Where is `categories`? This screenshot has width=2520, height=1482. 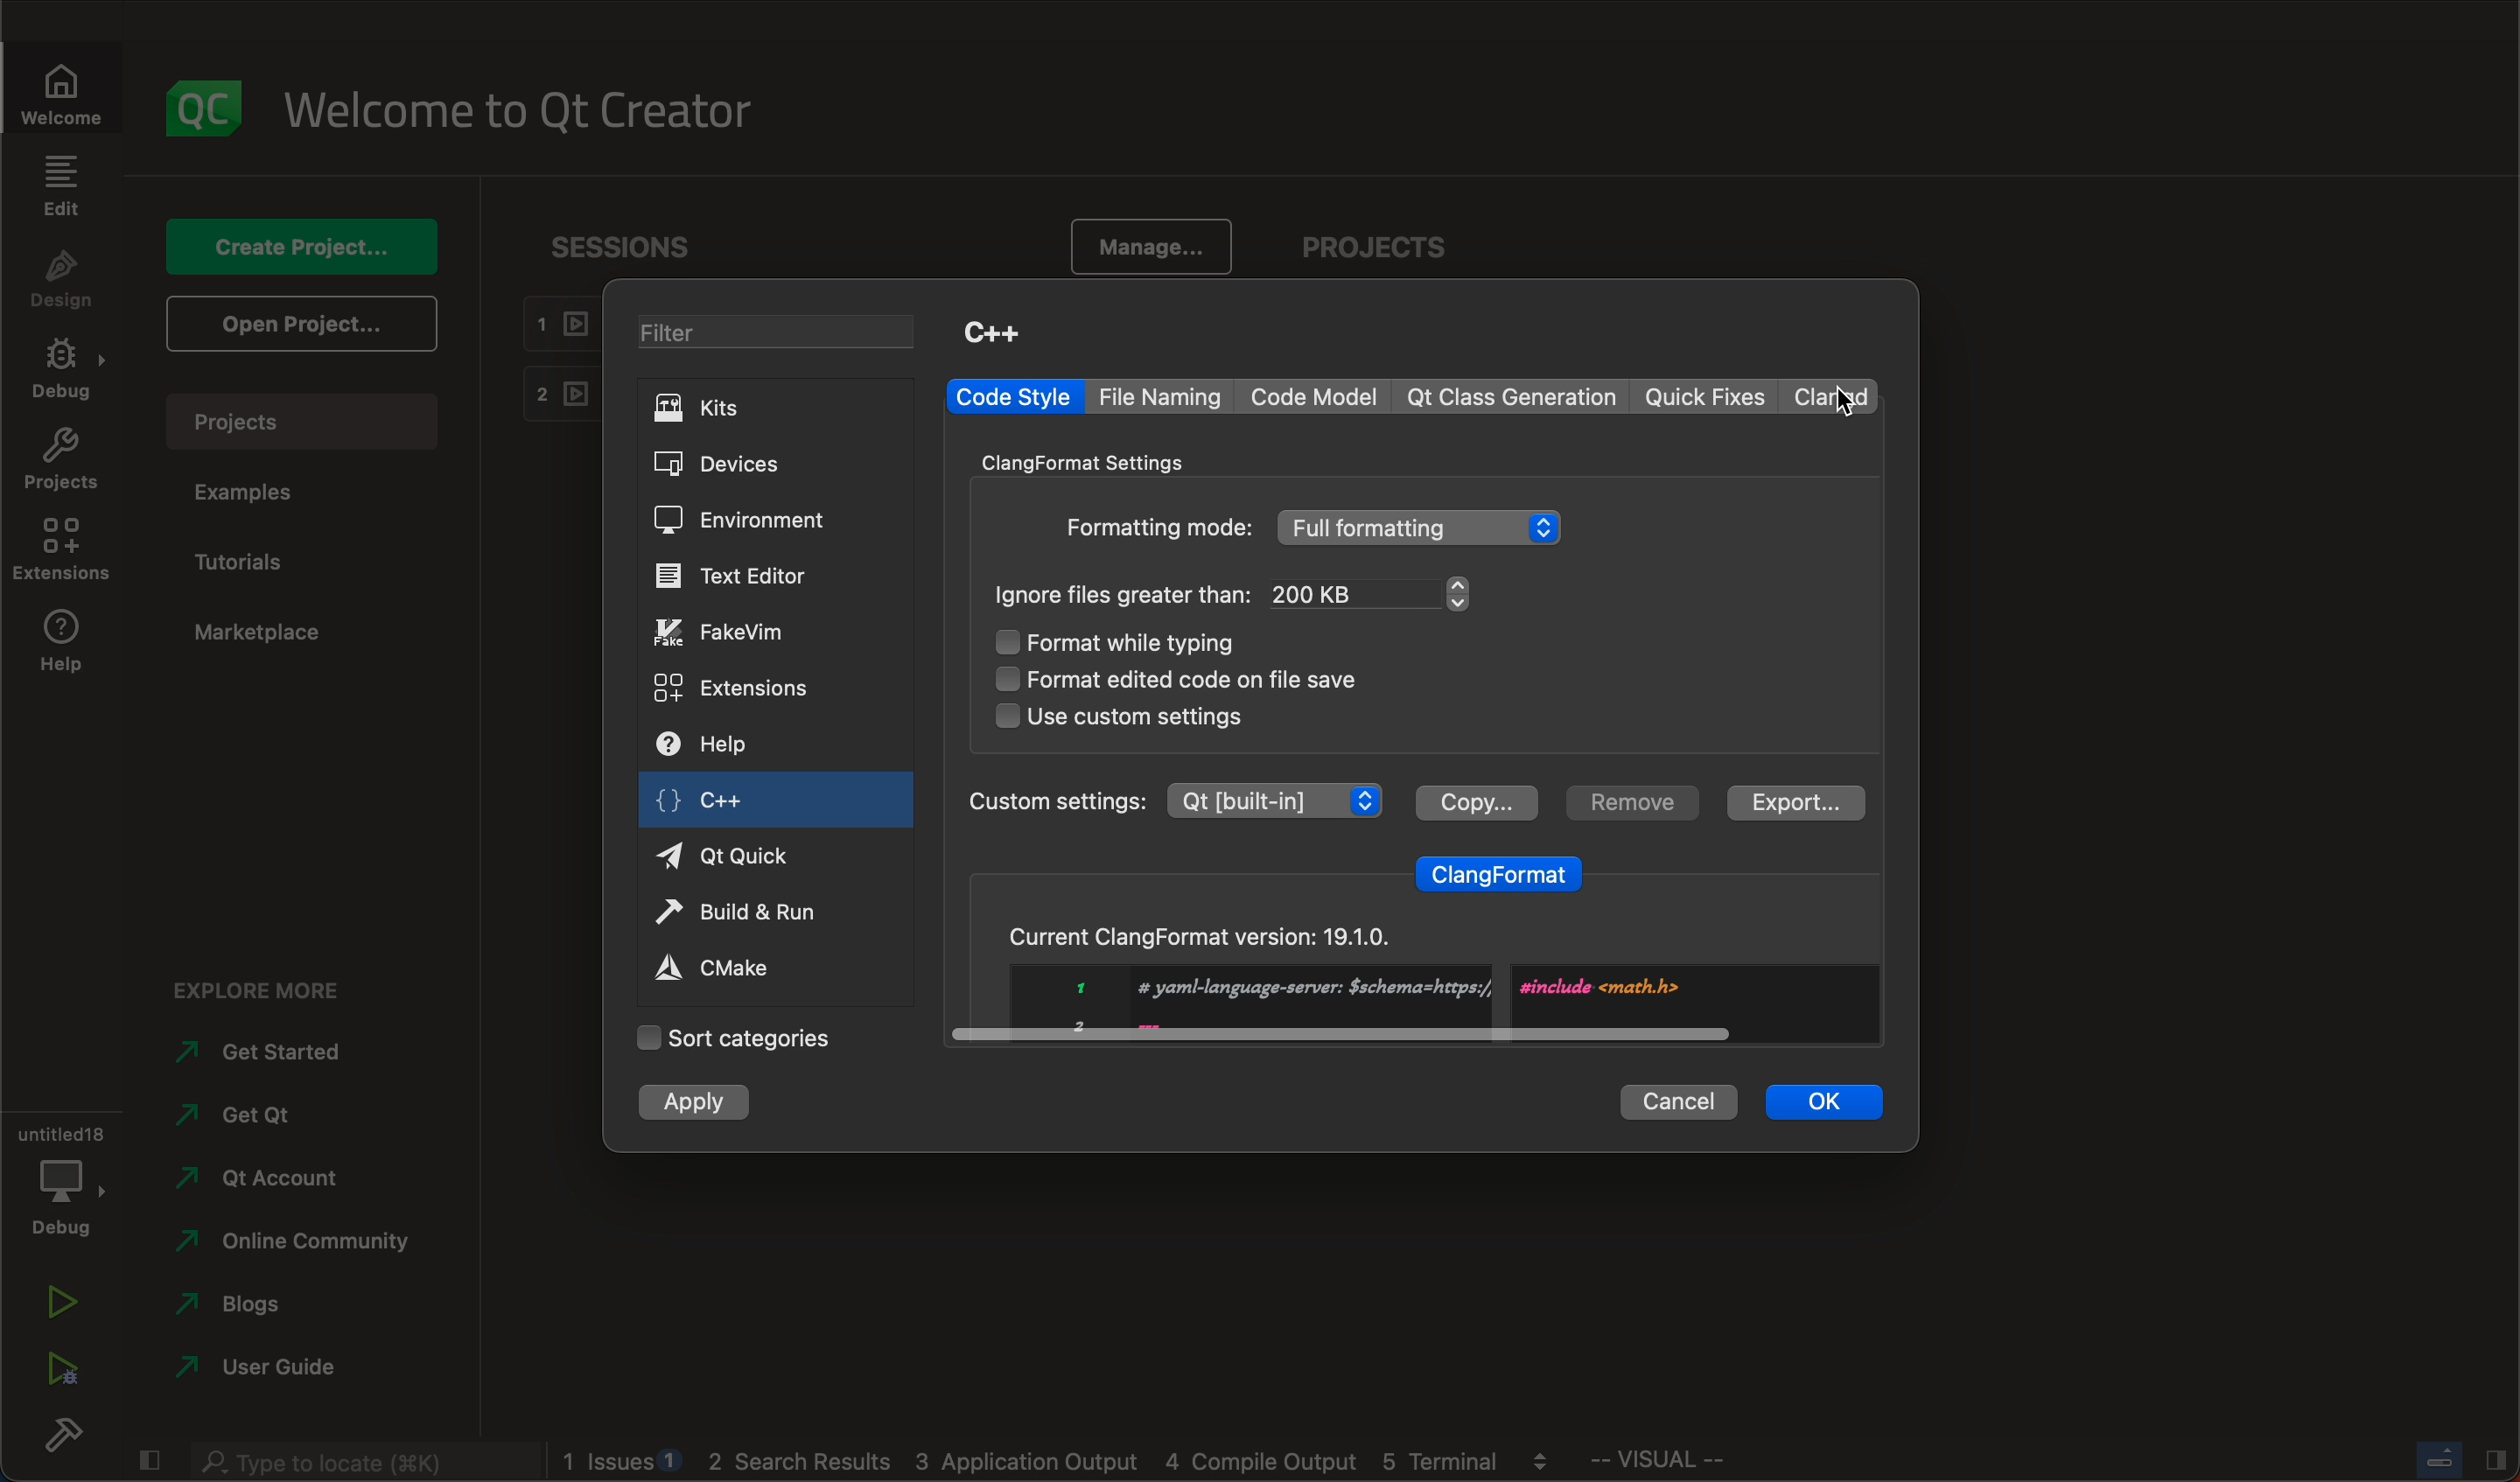
categories is located at coordinates (753, 1043).